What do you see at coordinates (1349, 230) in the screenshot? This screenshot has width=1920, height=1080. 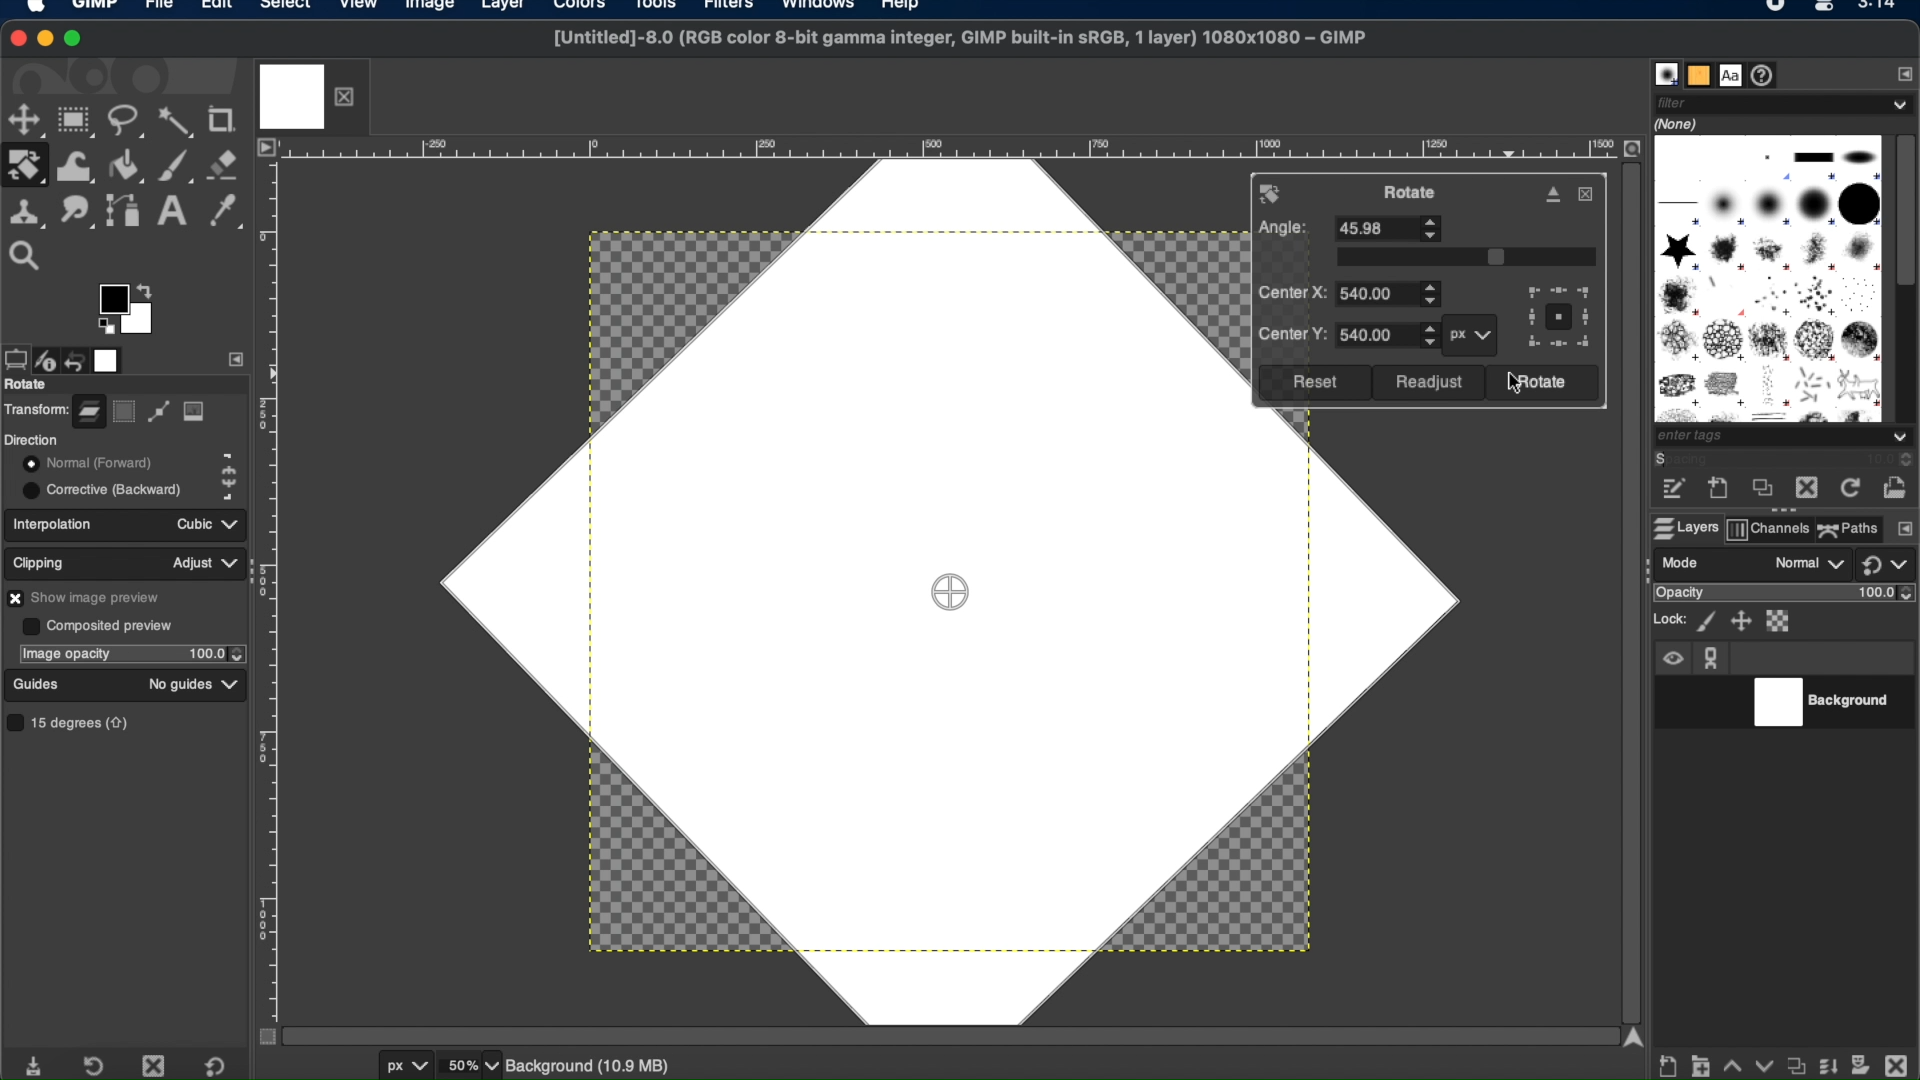 I see `angle` at bounding box center [1349, 230].